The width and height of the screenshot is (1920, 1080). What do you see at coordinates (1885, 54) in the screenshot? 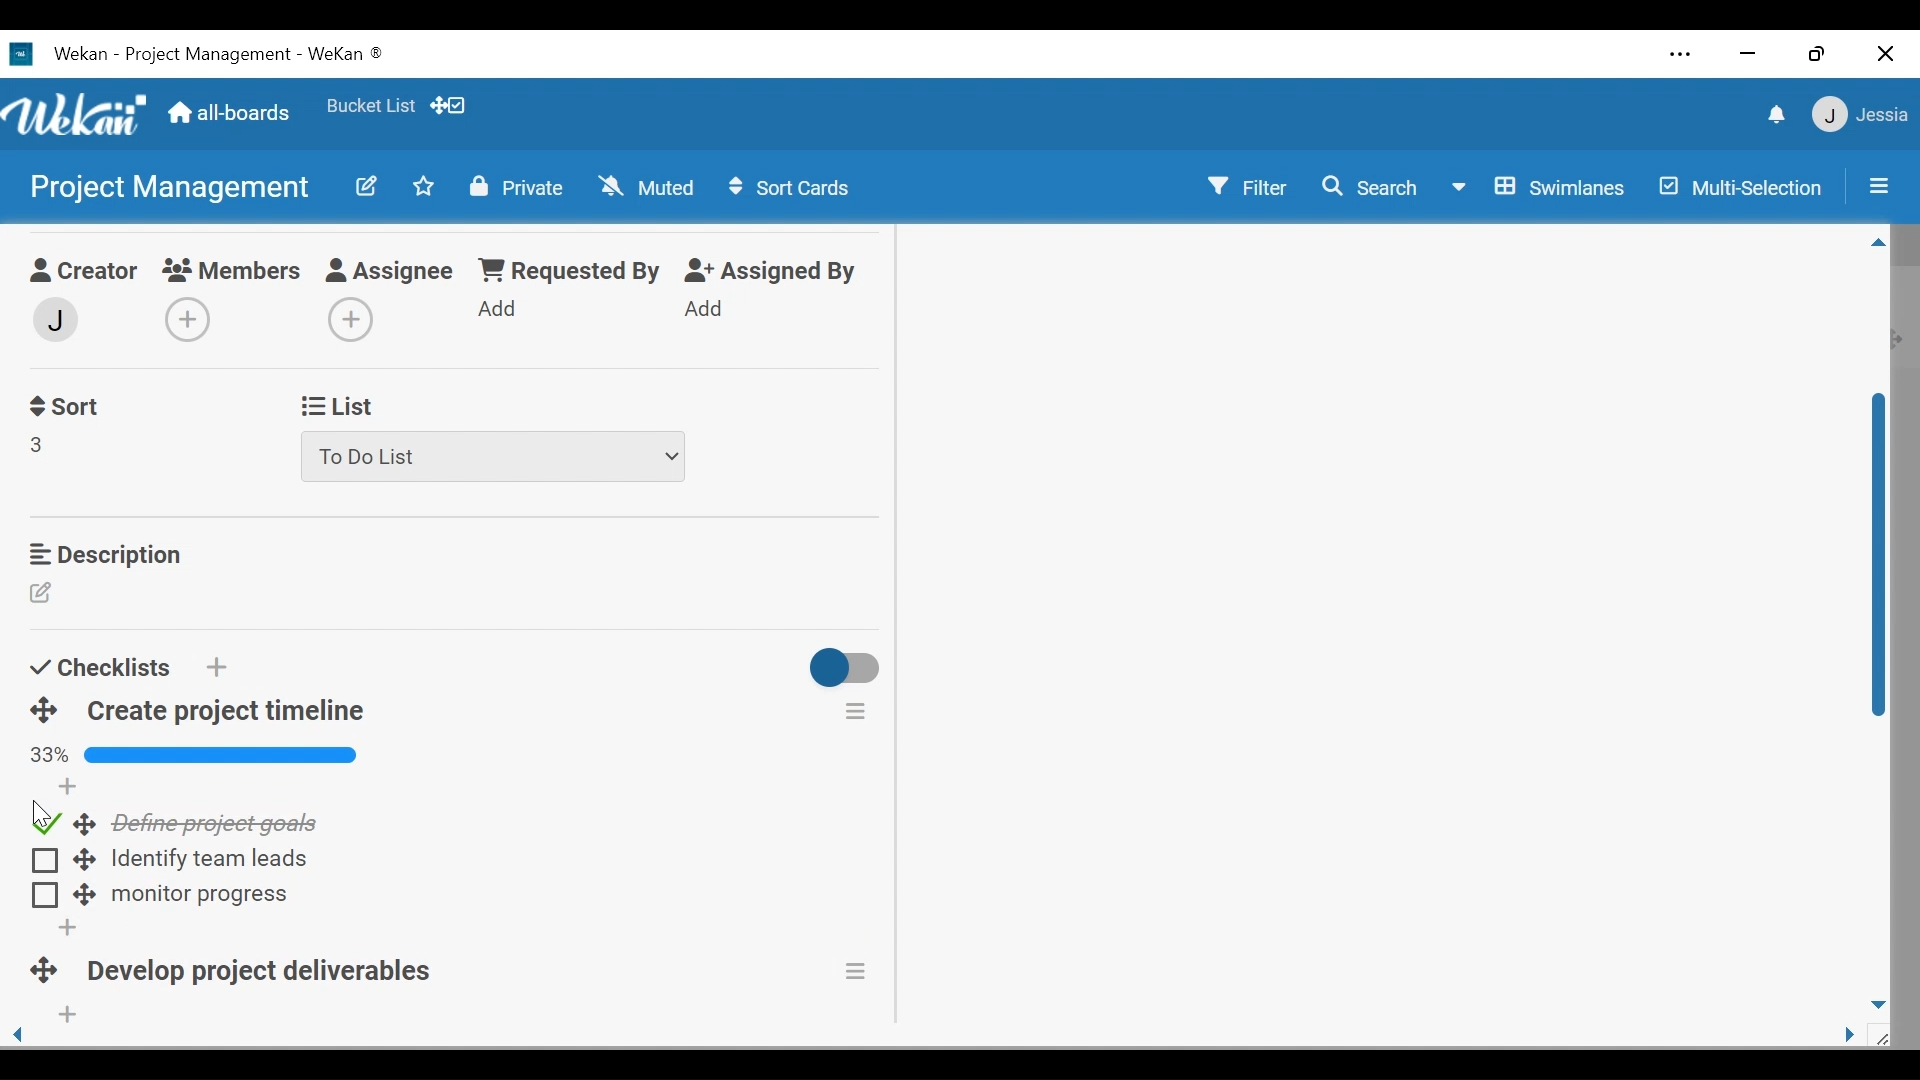
I see `close` at bounding box center [1885, 54].